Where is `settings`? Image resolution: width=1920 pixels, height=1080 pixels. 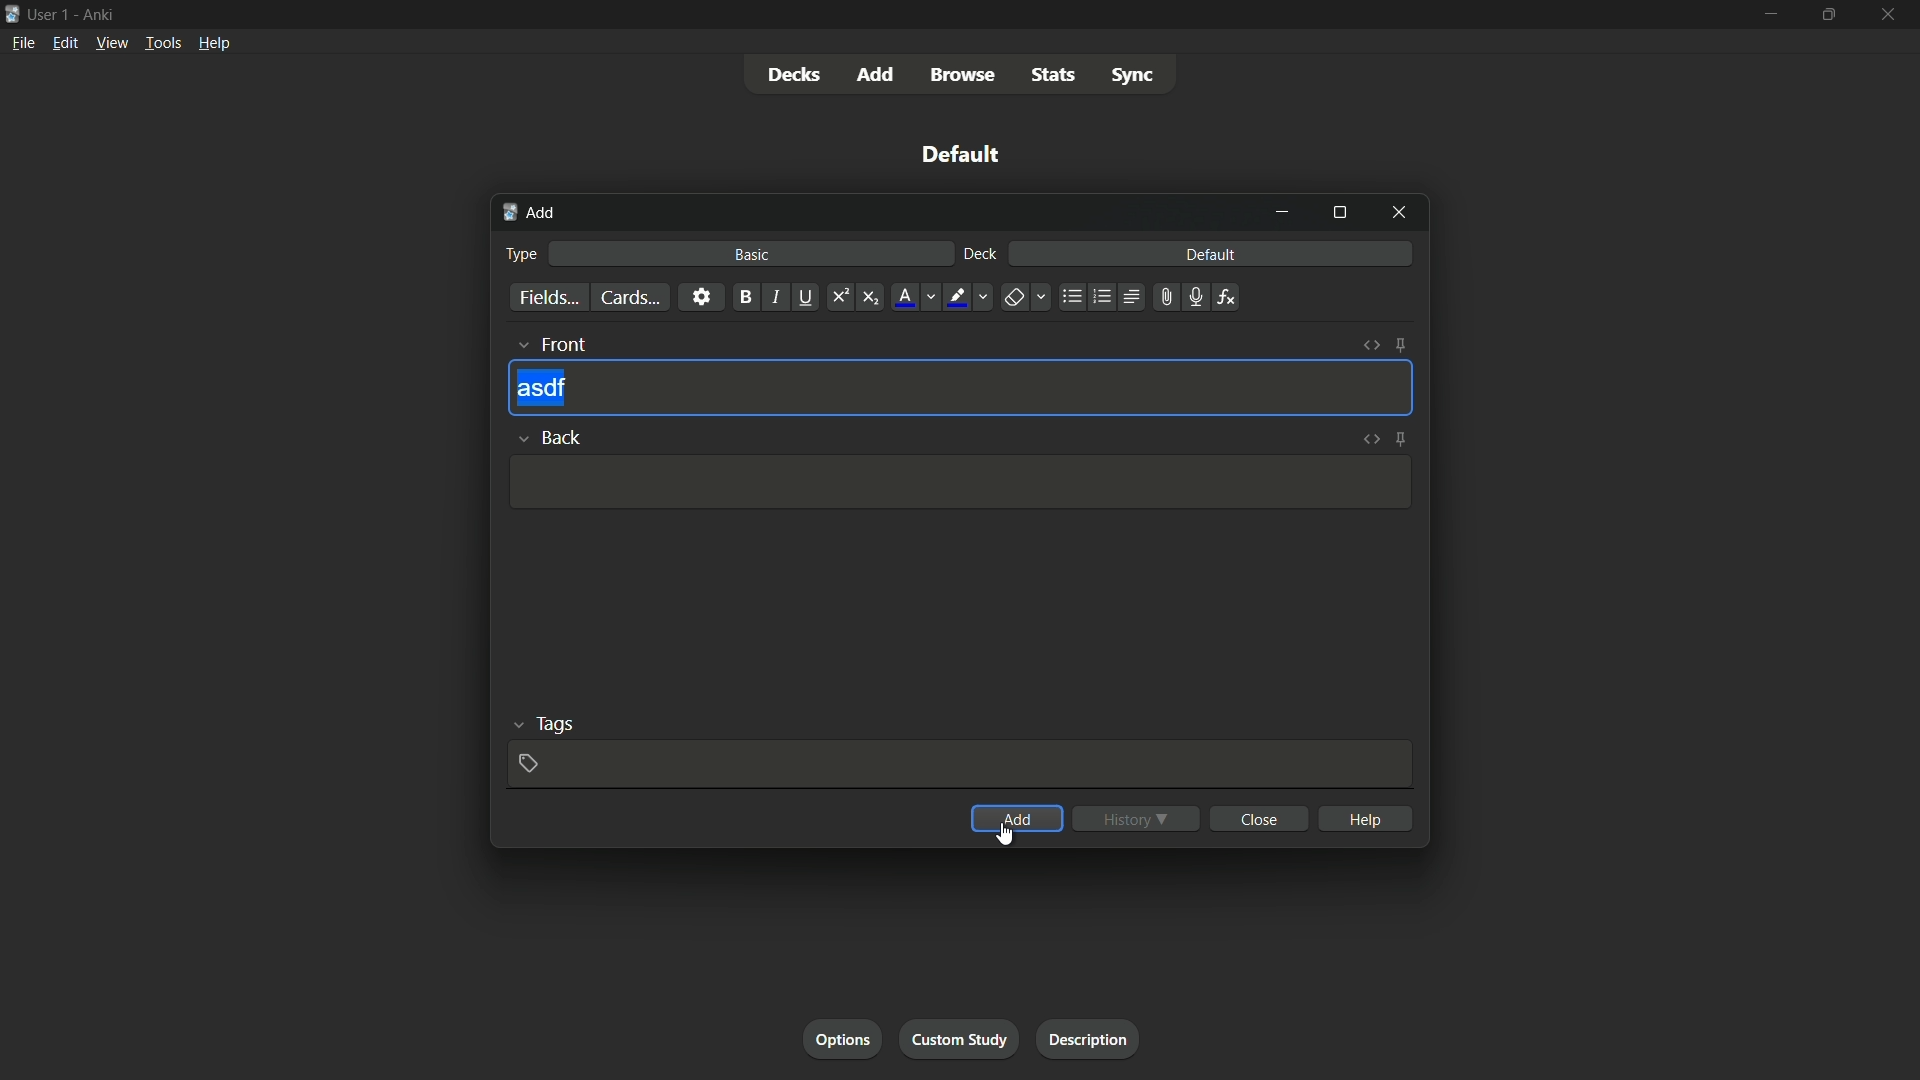 settings is located at coordinates (702, 297).